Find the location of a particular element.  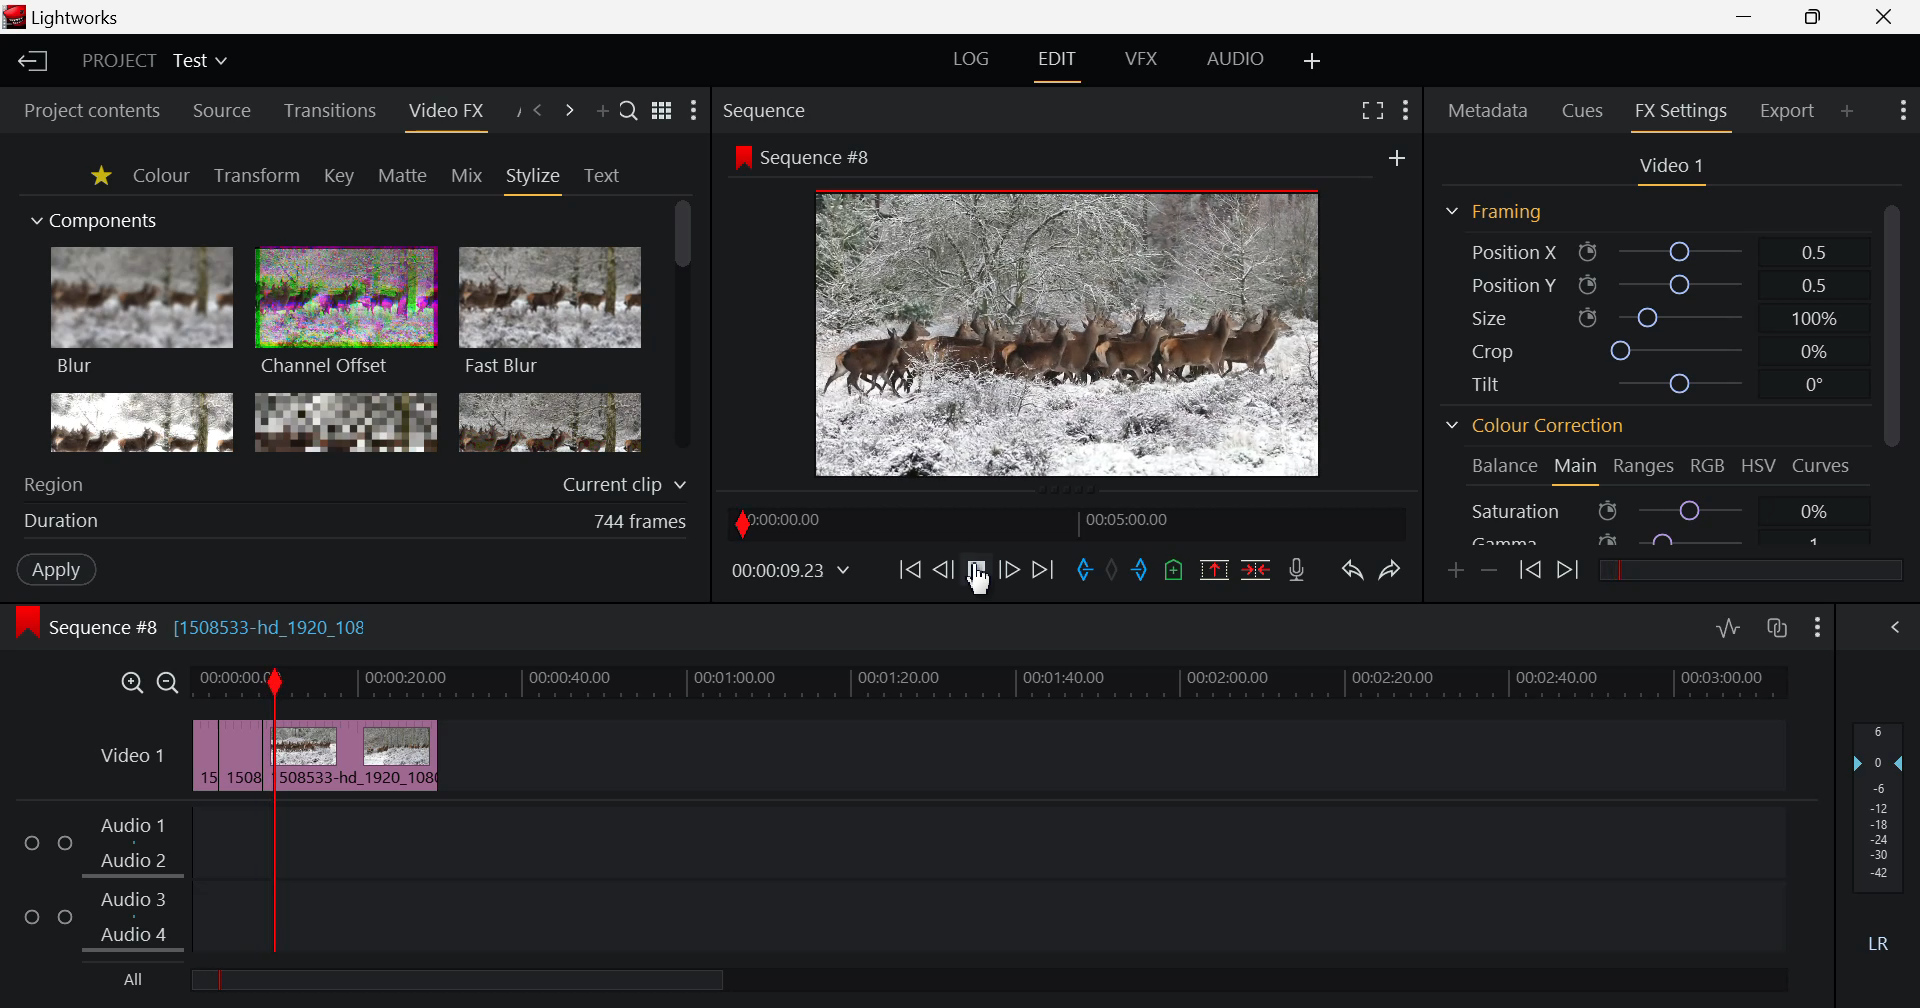

FX Settings is located at coordinates (1680, 114).